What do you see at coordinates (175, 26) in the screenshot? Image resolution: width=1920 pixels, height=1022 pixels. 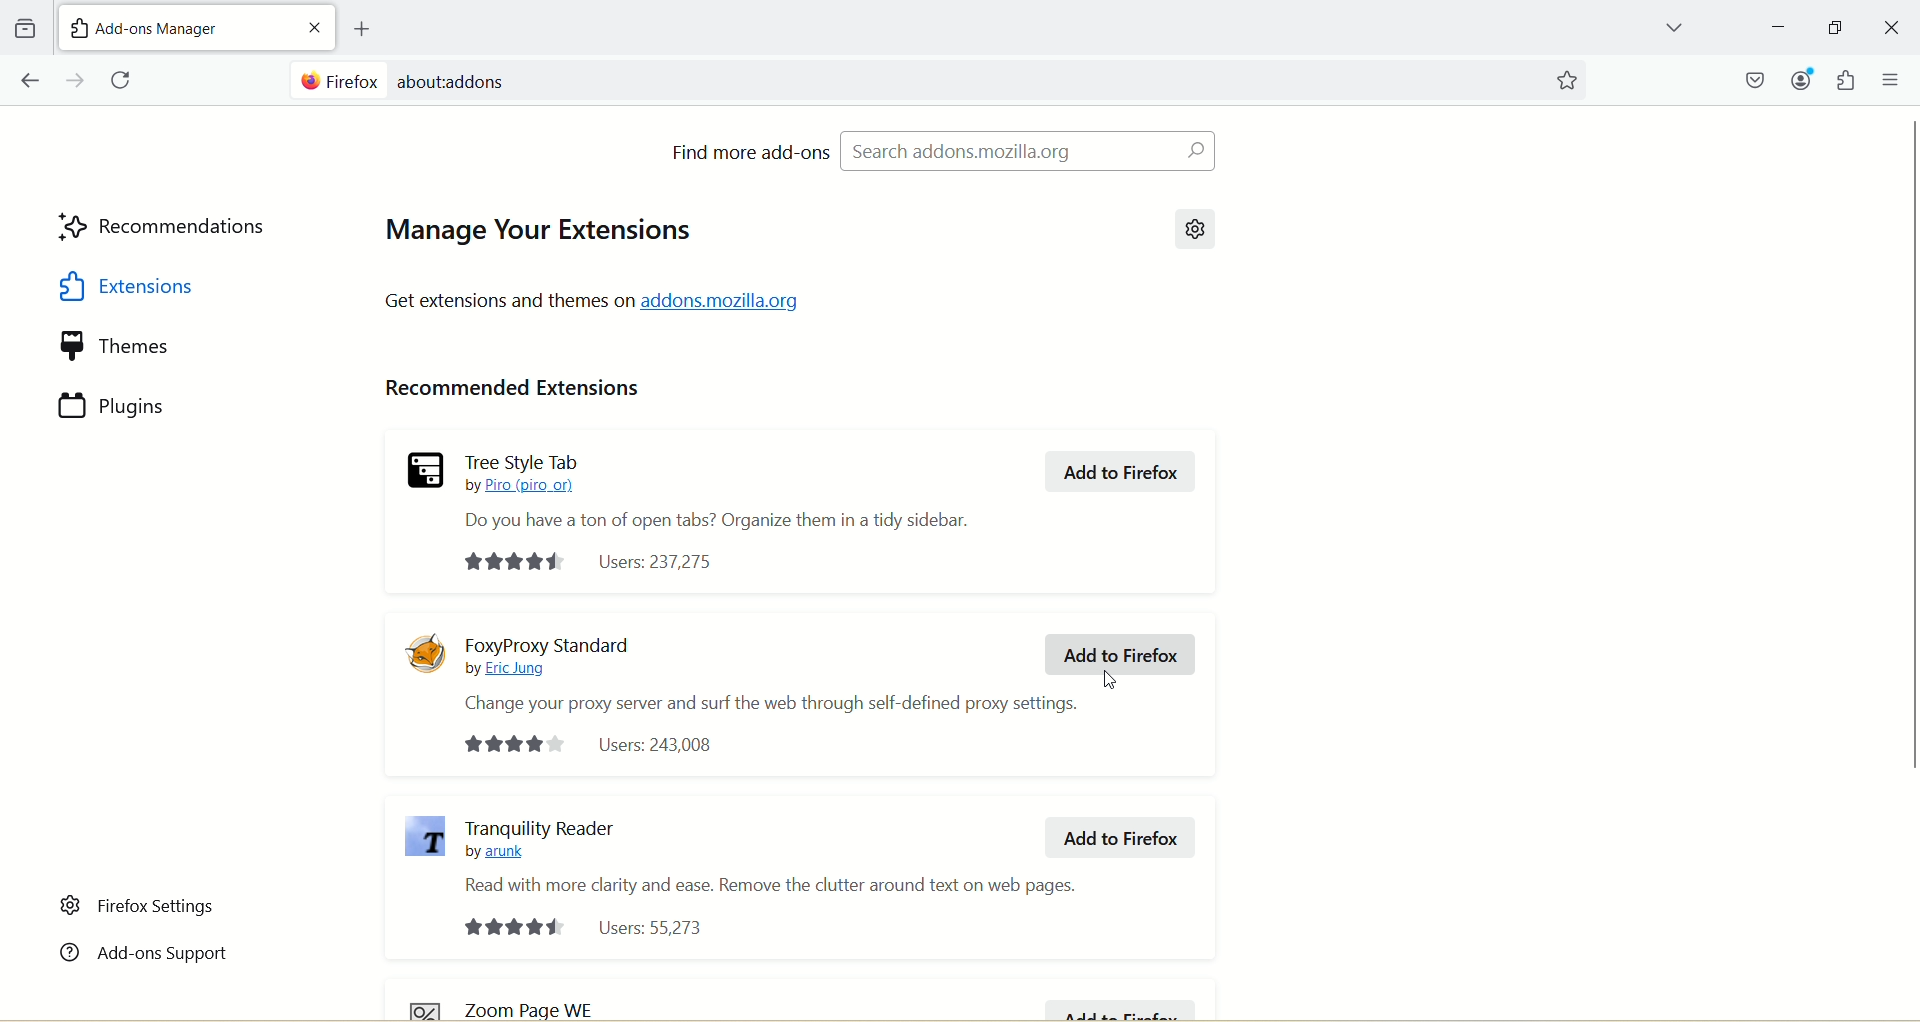 I see `New Tab` at bounding box center [175, 26].